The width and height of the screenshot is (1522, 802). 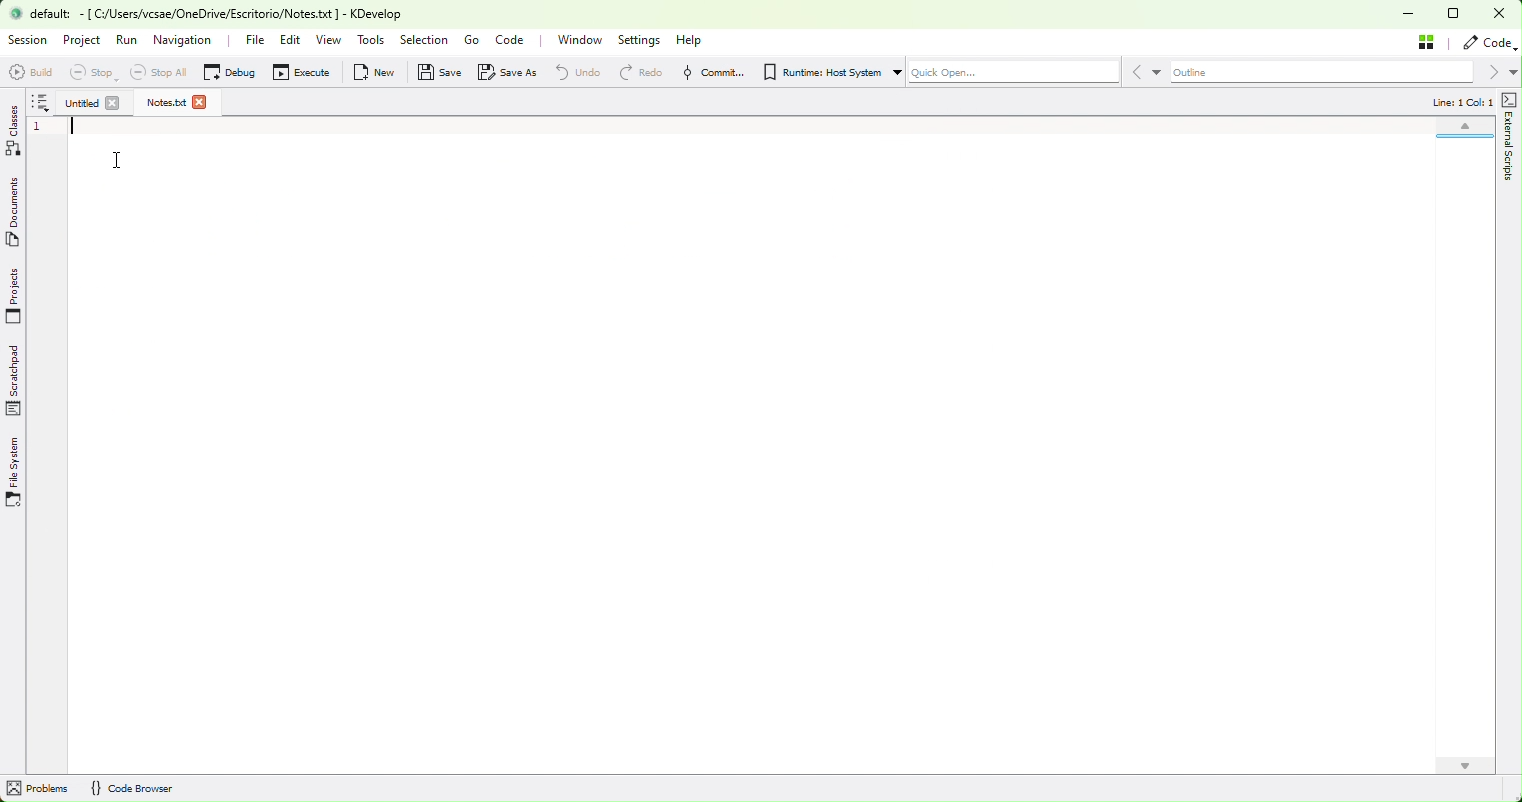 What do you see at coordinates (643, 41) in the screenshot?
I see `Settings` at bounding box center [643, 41].